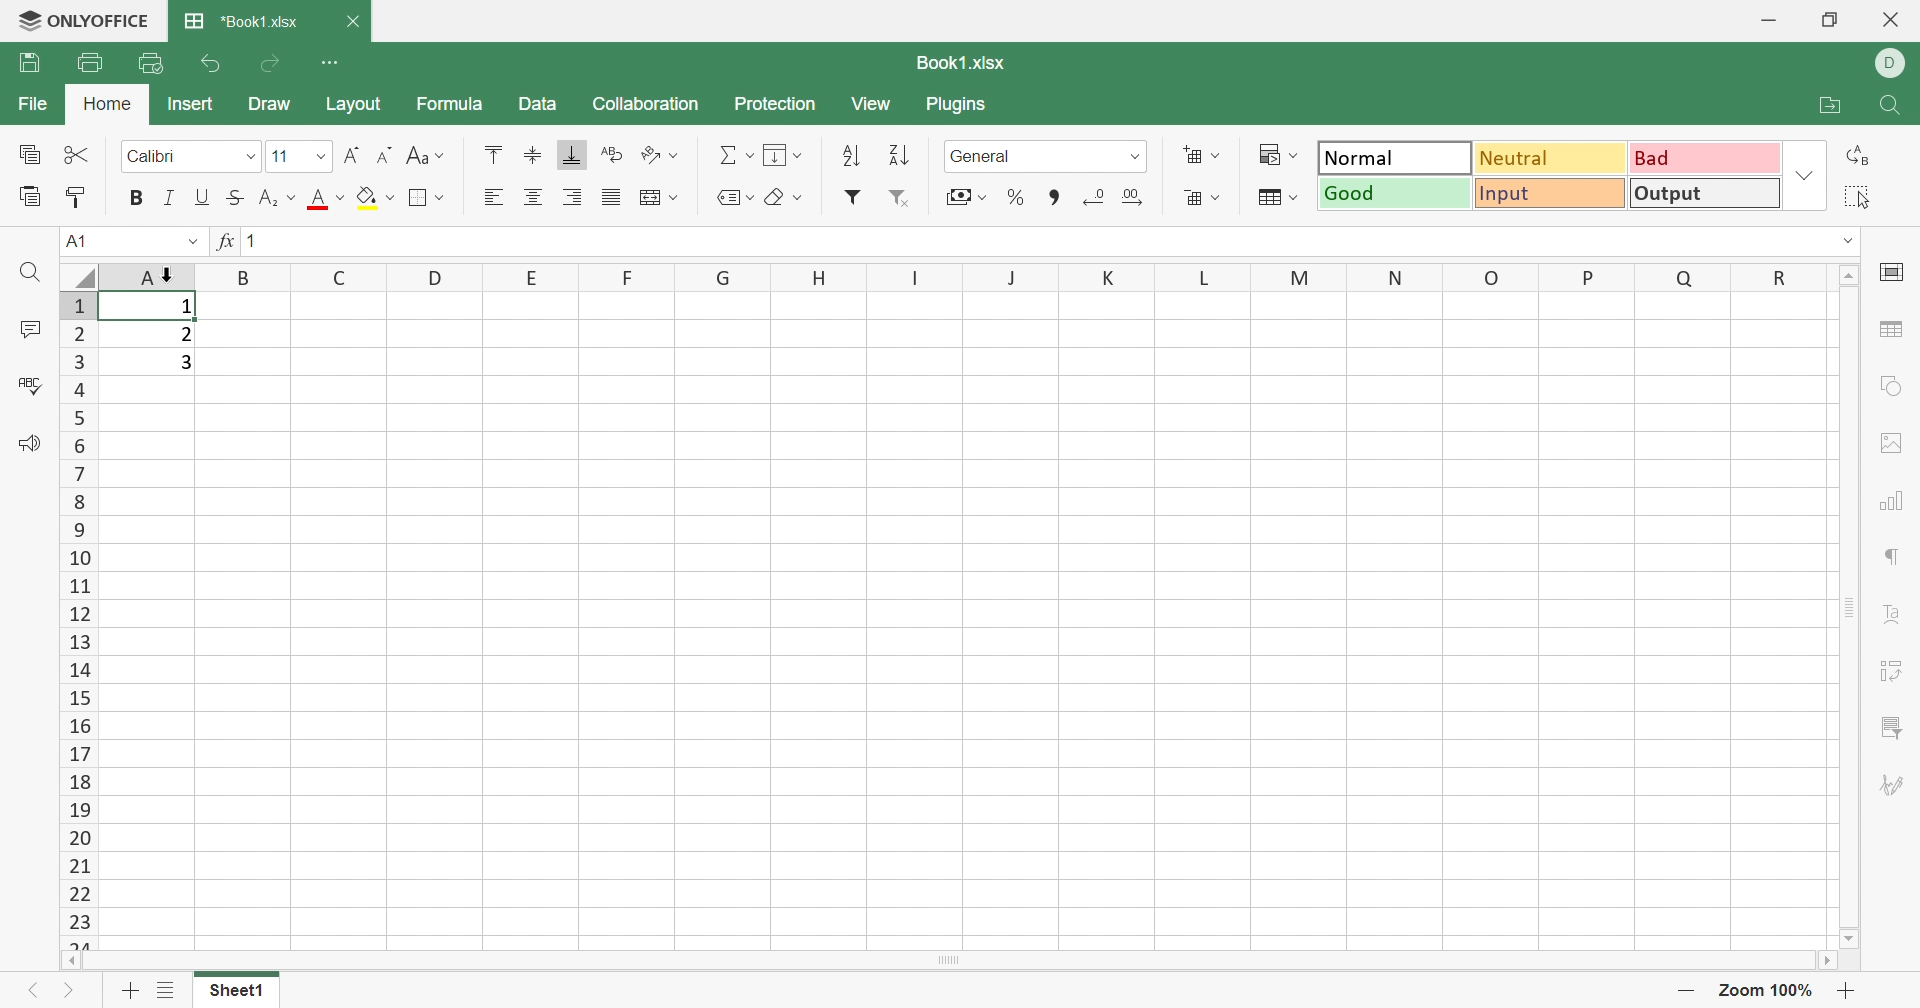 Image resolution: width=1920 pixels, height=1008 pixels. I want to click on Image settings, so click(1885, 440).